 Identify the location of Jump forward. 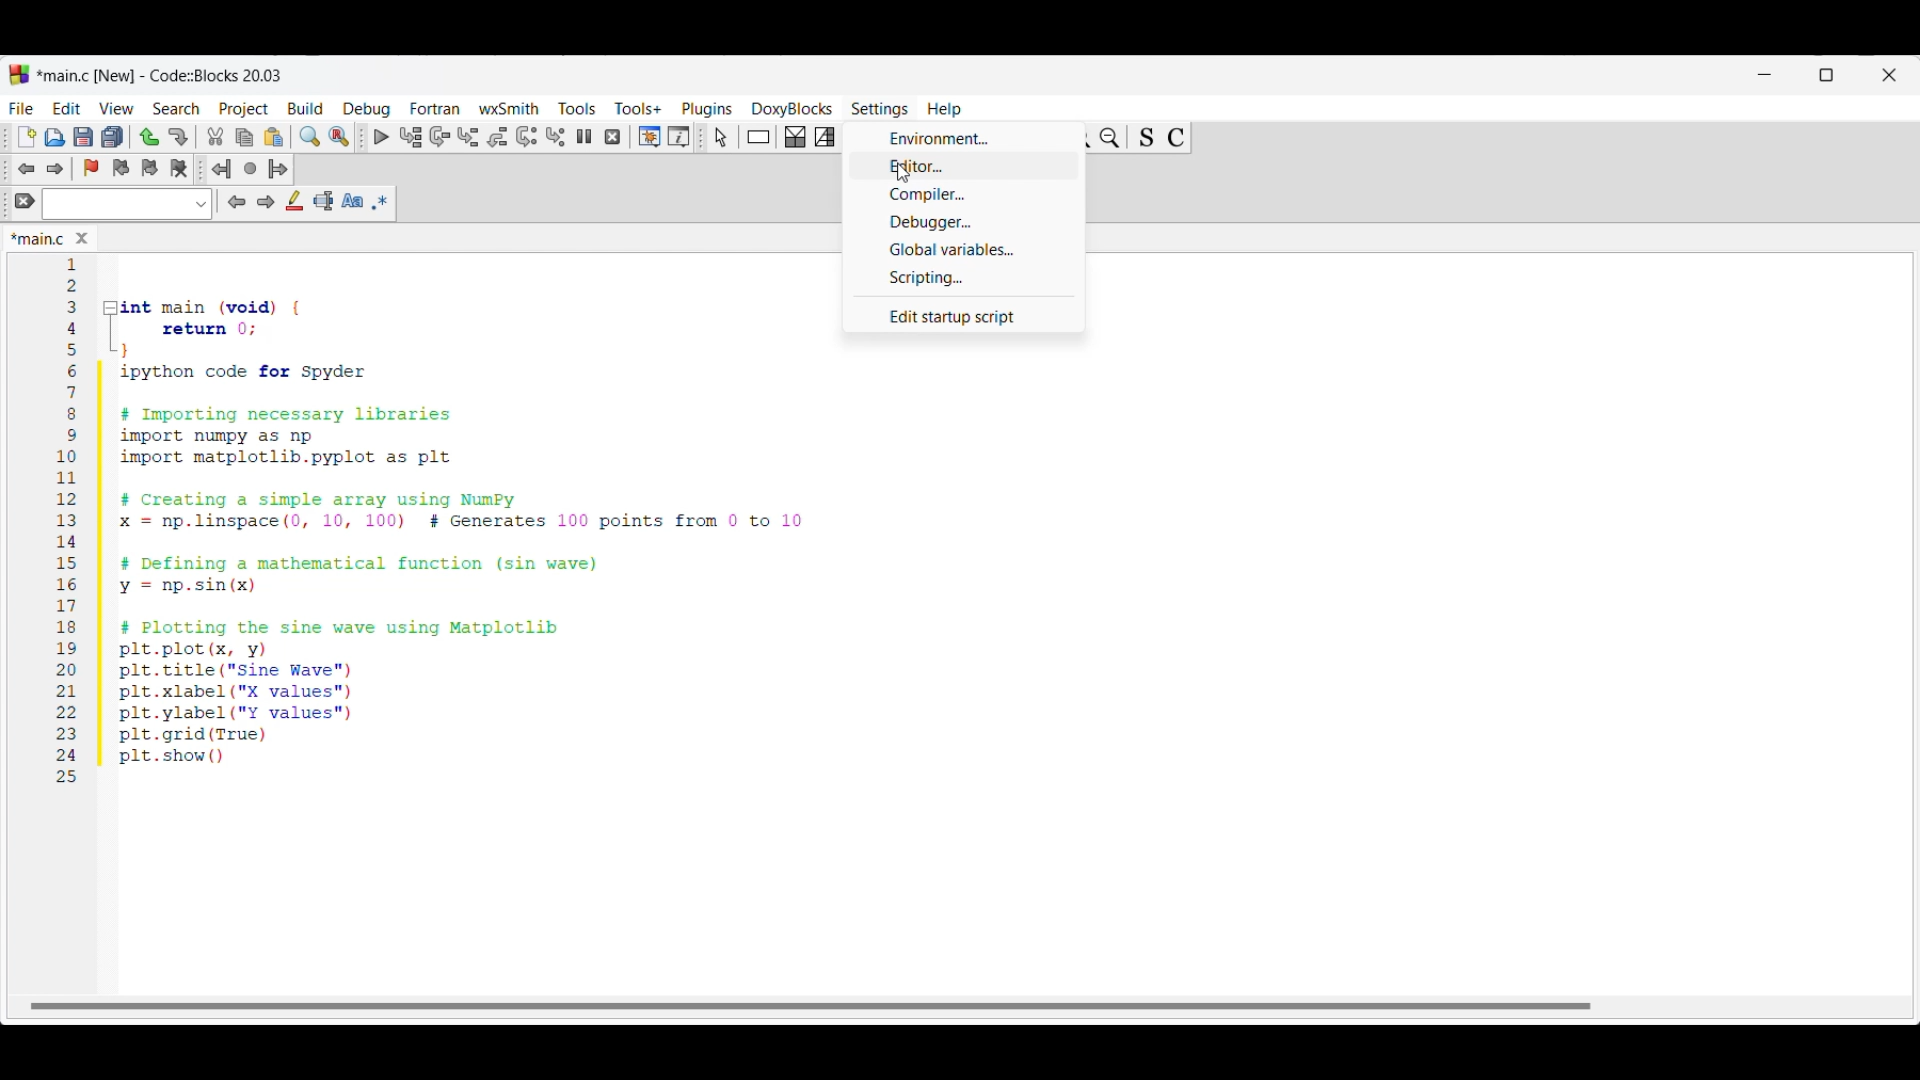
(278, 169).